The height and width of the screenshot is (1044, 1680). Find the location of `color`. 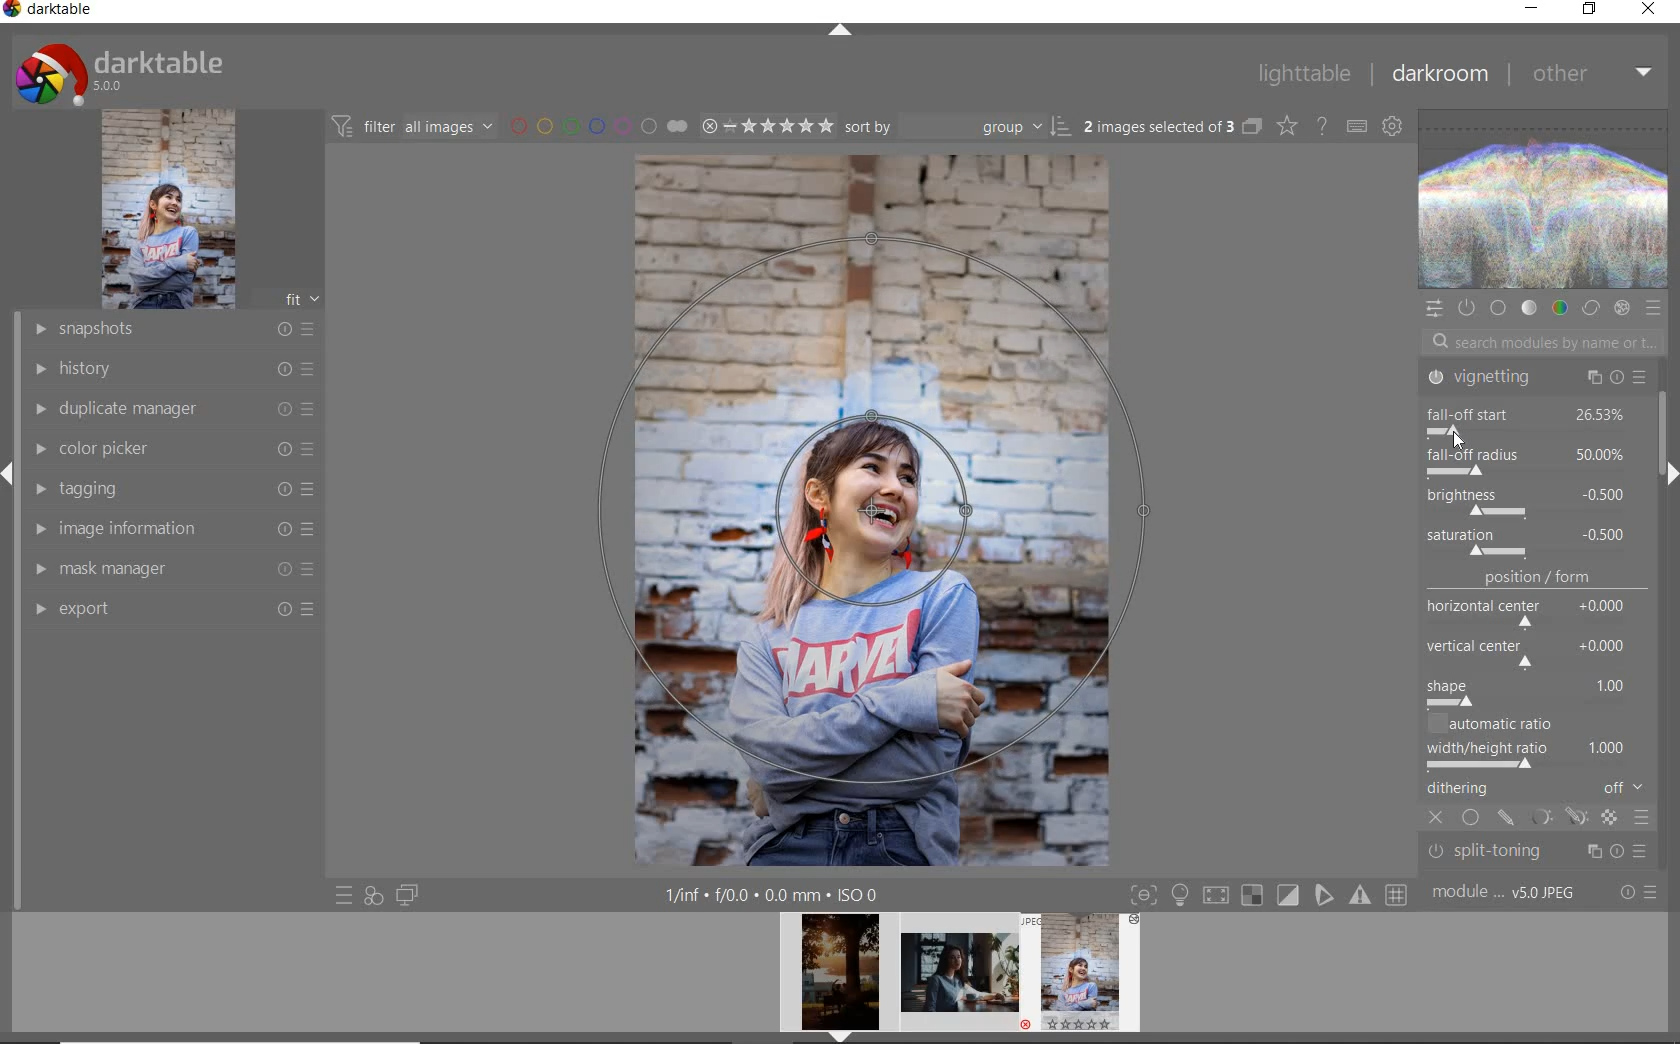

color is located at coordinates (1559, 307).